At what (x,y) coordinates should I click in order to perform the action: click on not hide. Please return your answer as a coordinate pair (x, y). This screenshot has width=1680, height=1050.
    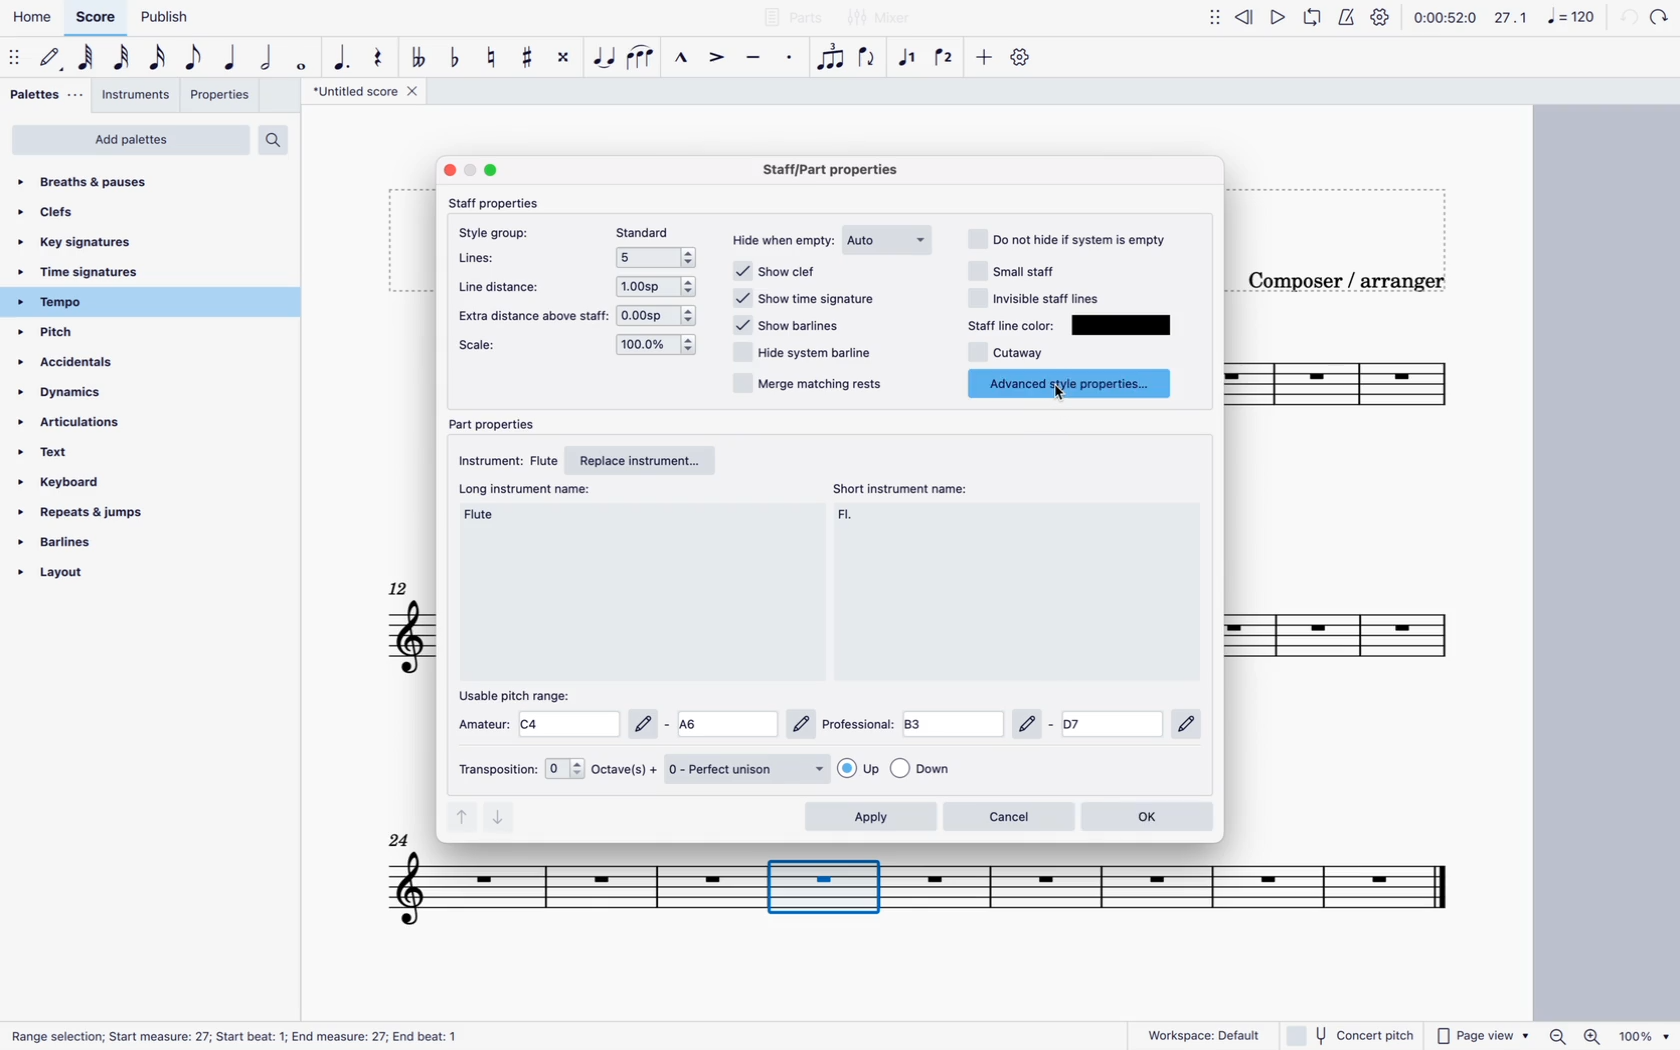
    Looking at the image, I should click on (1075, 238).